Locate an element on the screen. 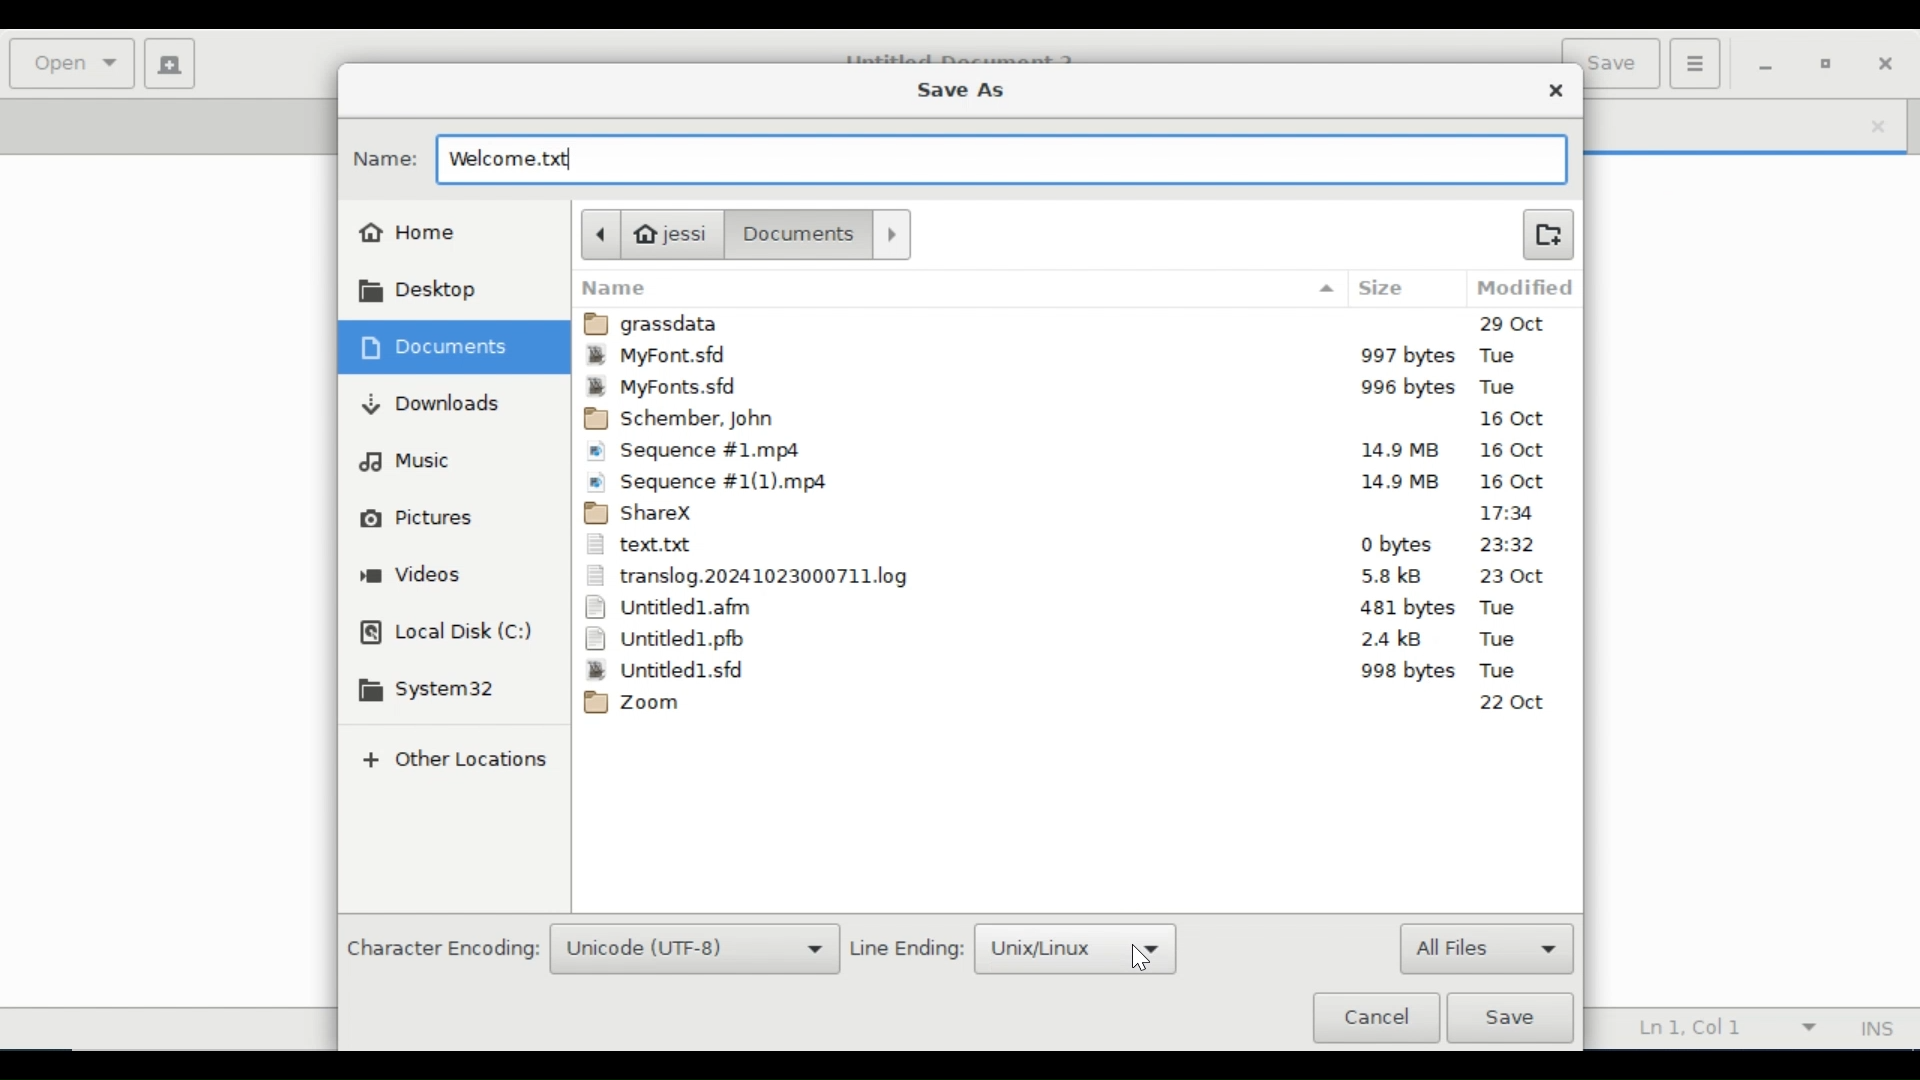  Local Disk(C) is located at coordinates (445, 634).